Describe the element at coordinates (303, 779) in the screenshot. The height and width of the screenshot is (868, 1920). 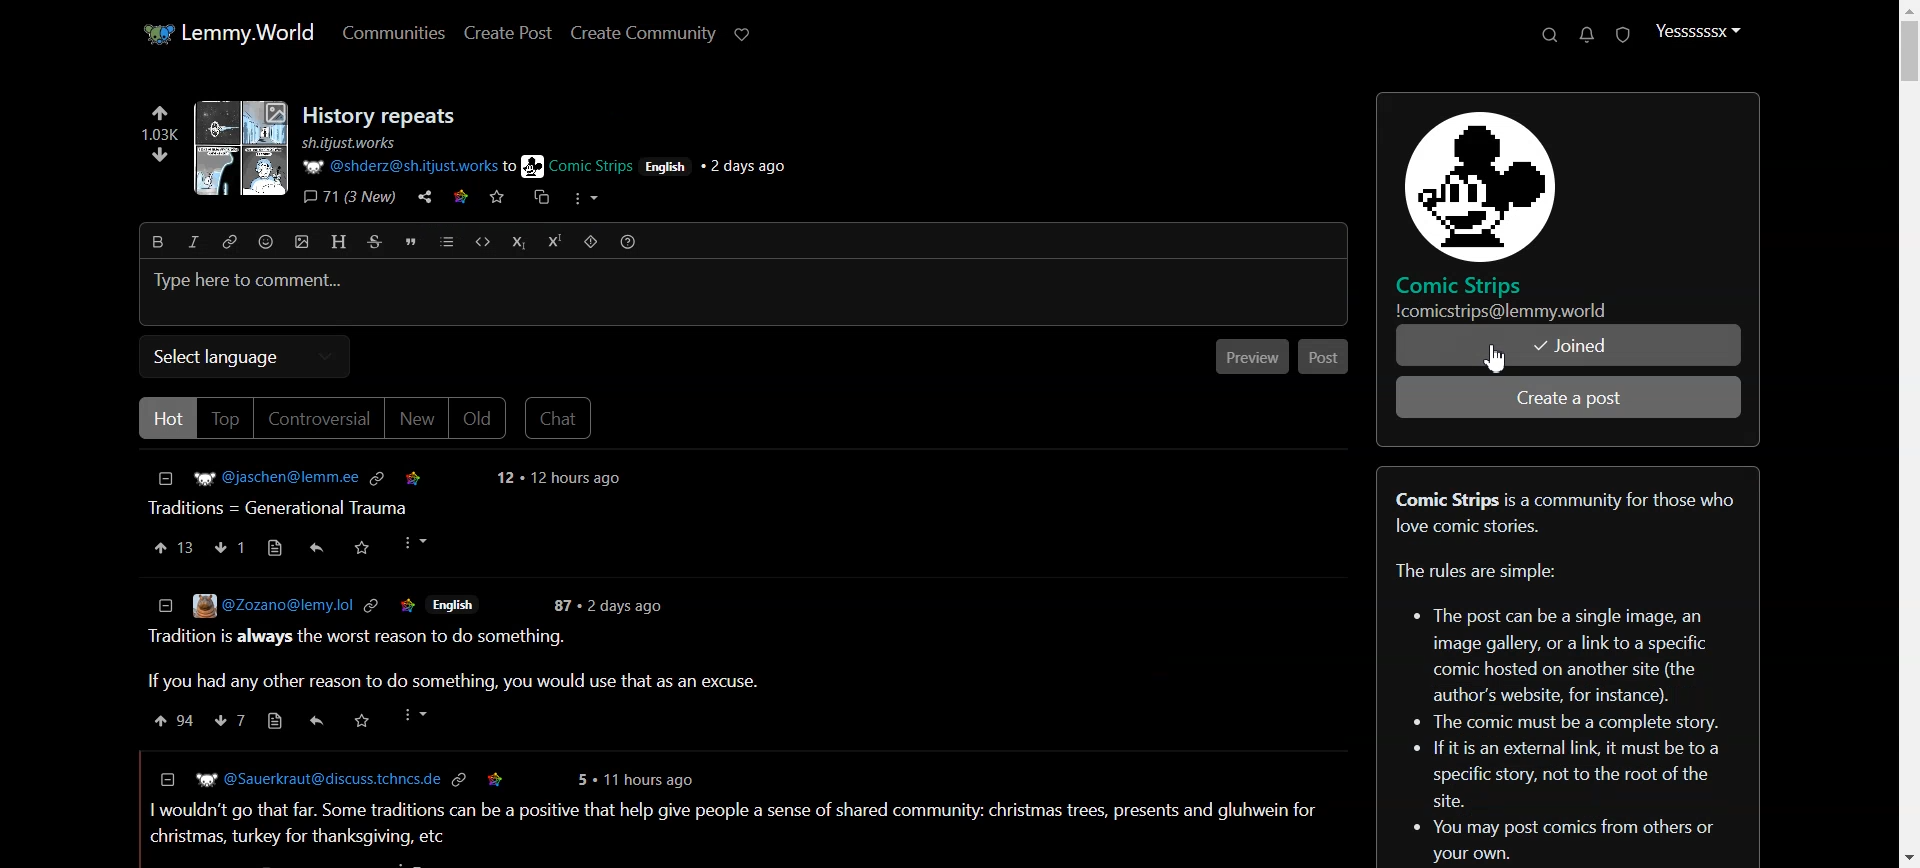
I see `@Sauerkraut@discuss.tchncs.de` at that location.